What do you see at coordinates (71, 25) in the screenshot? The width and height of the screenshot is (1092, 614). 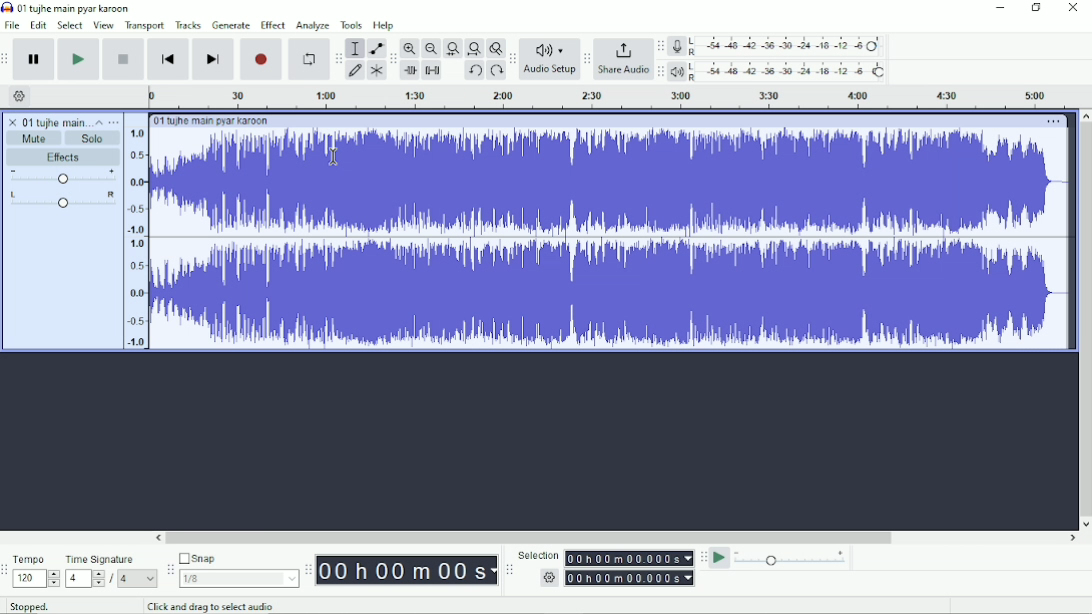 I see `Select` at bounding box center [71, 25].